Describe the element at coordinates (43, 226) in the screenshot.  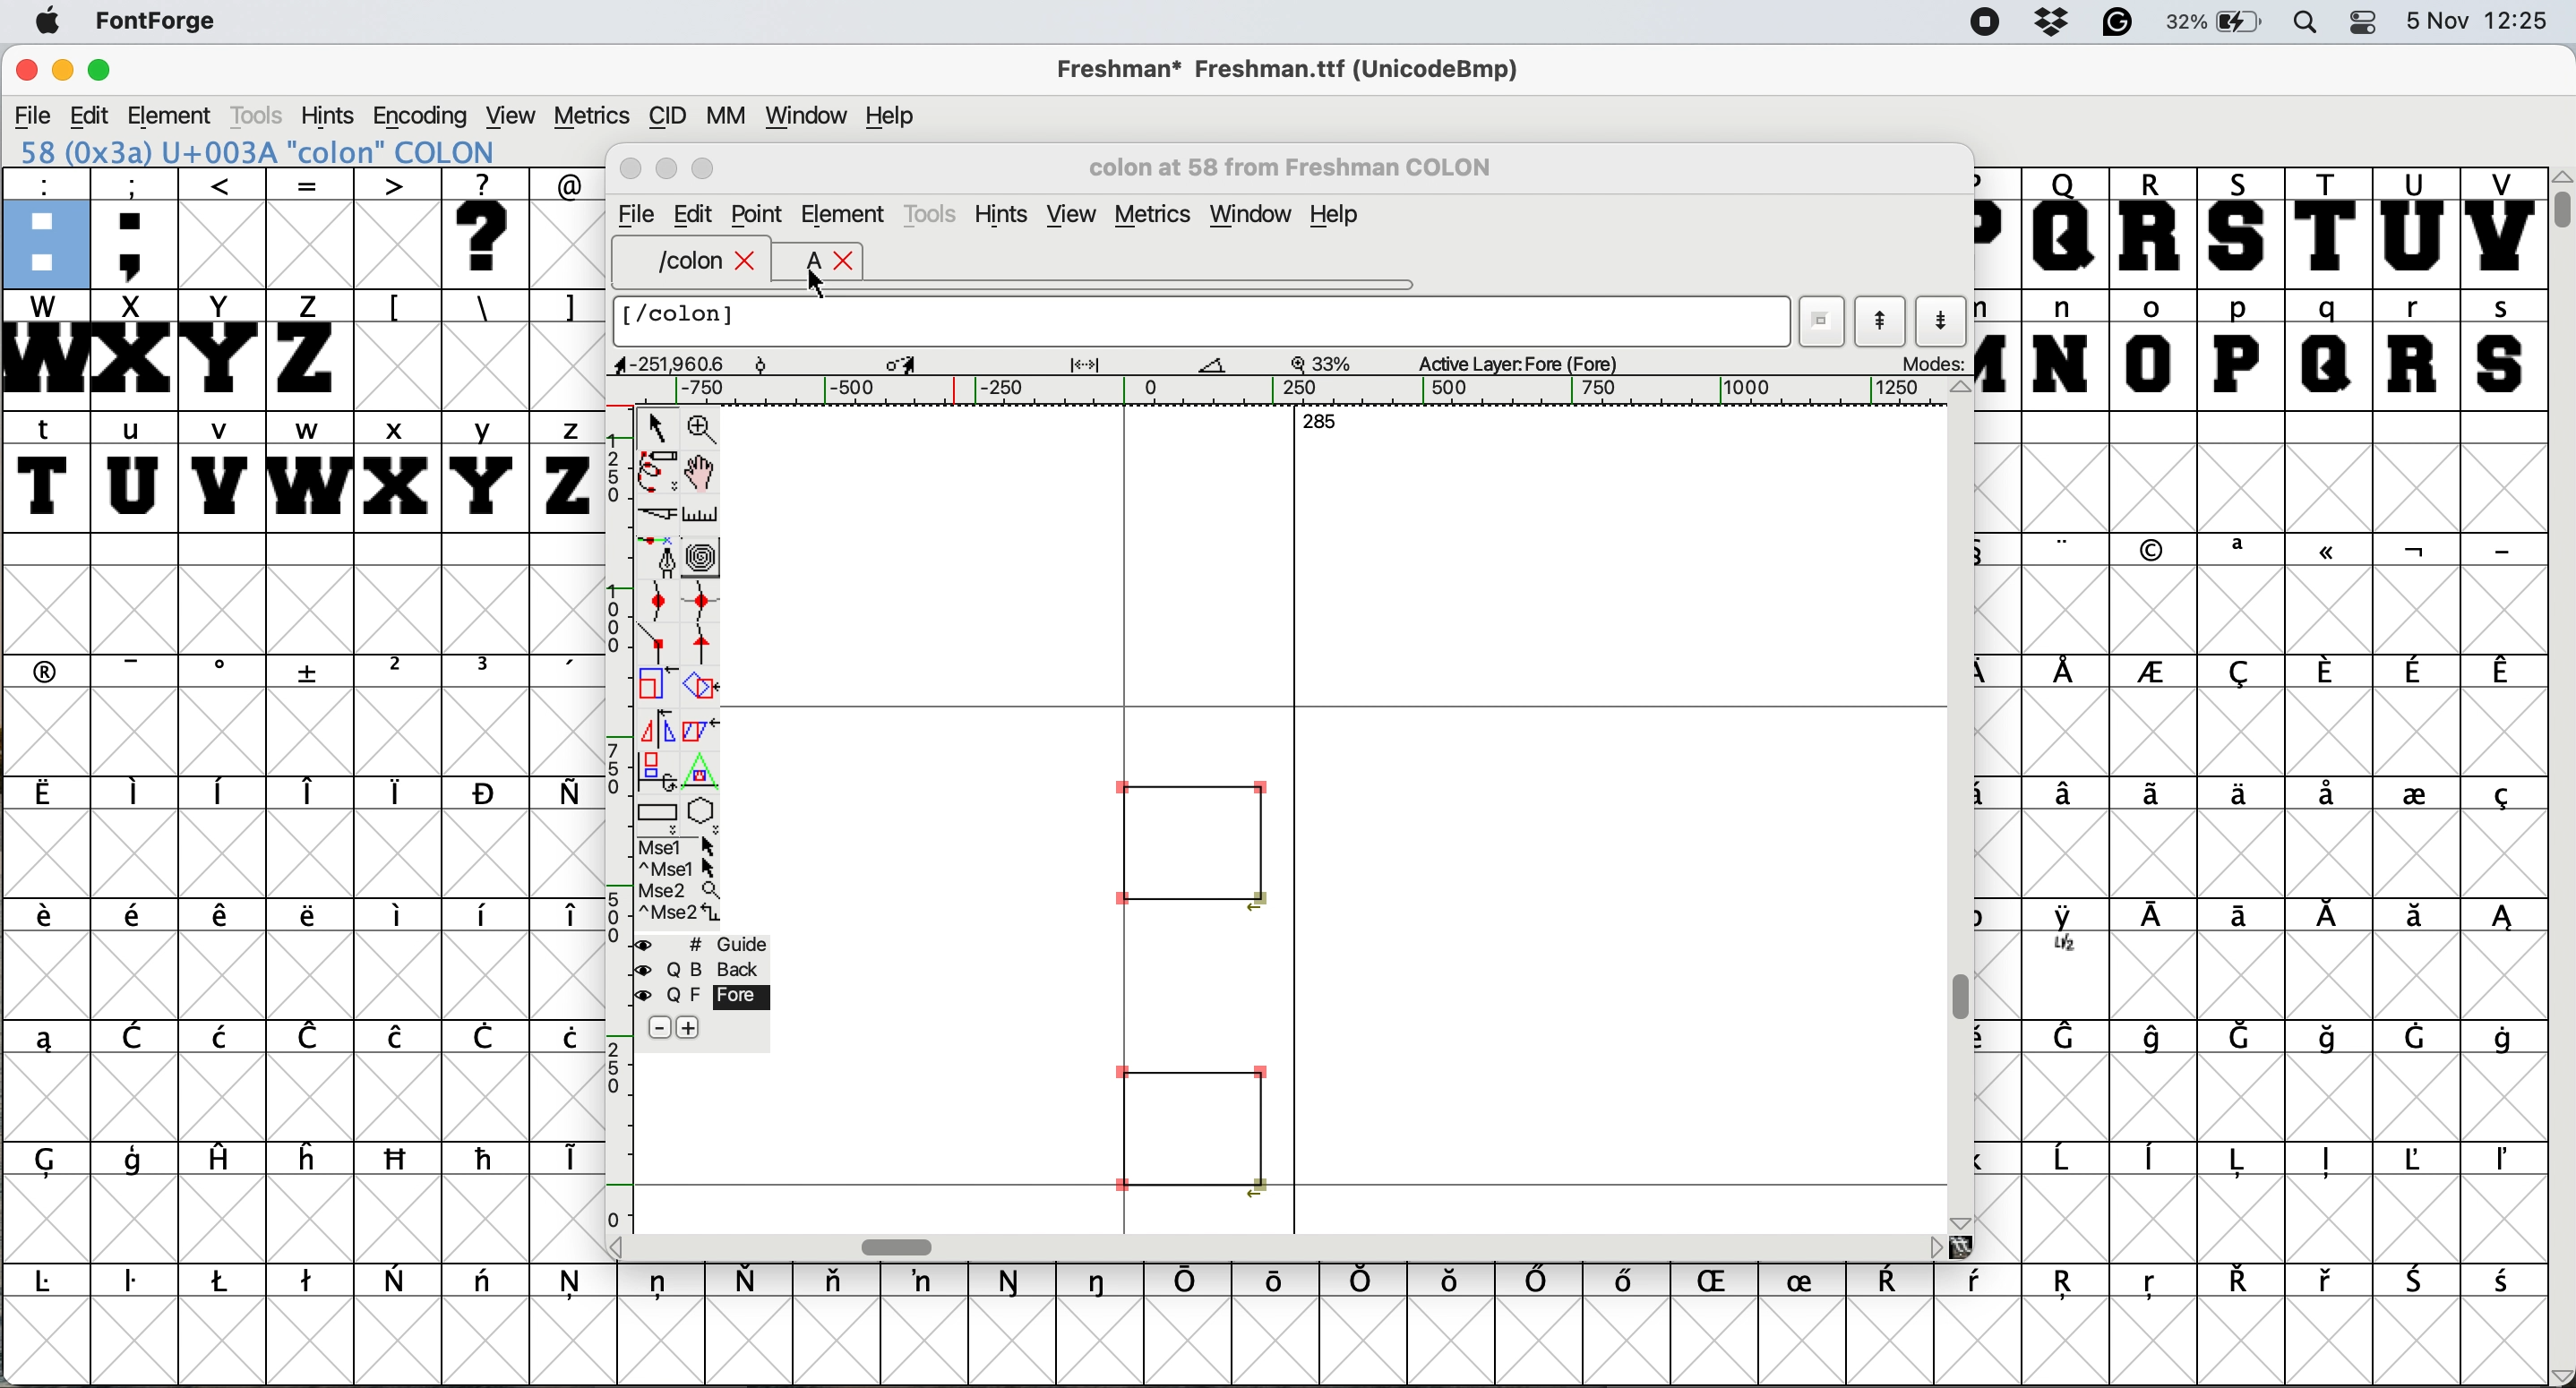
I see `:` at that location.